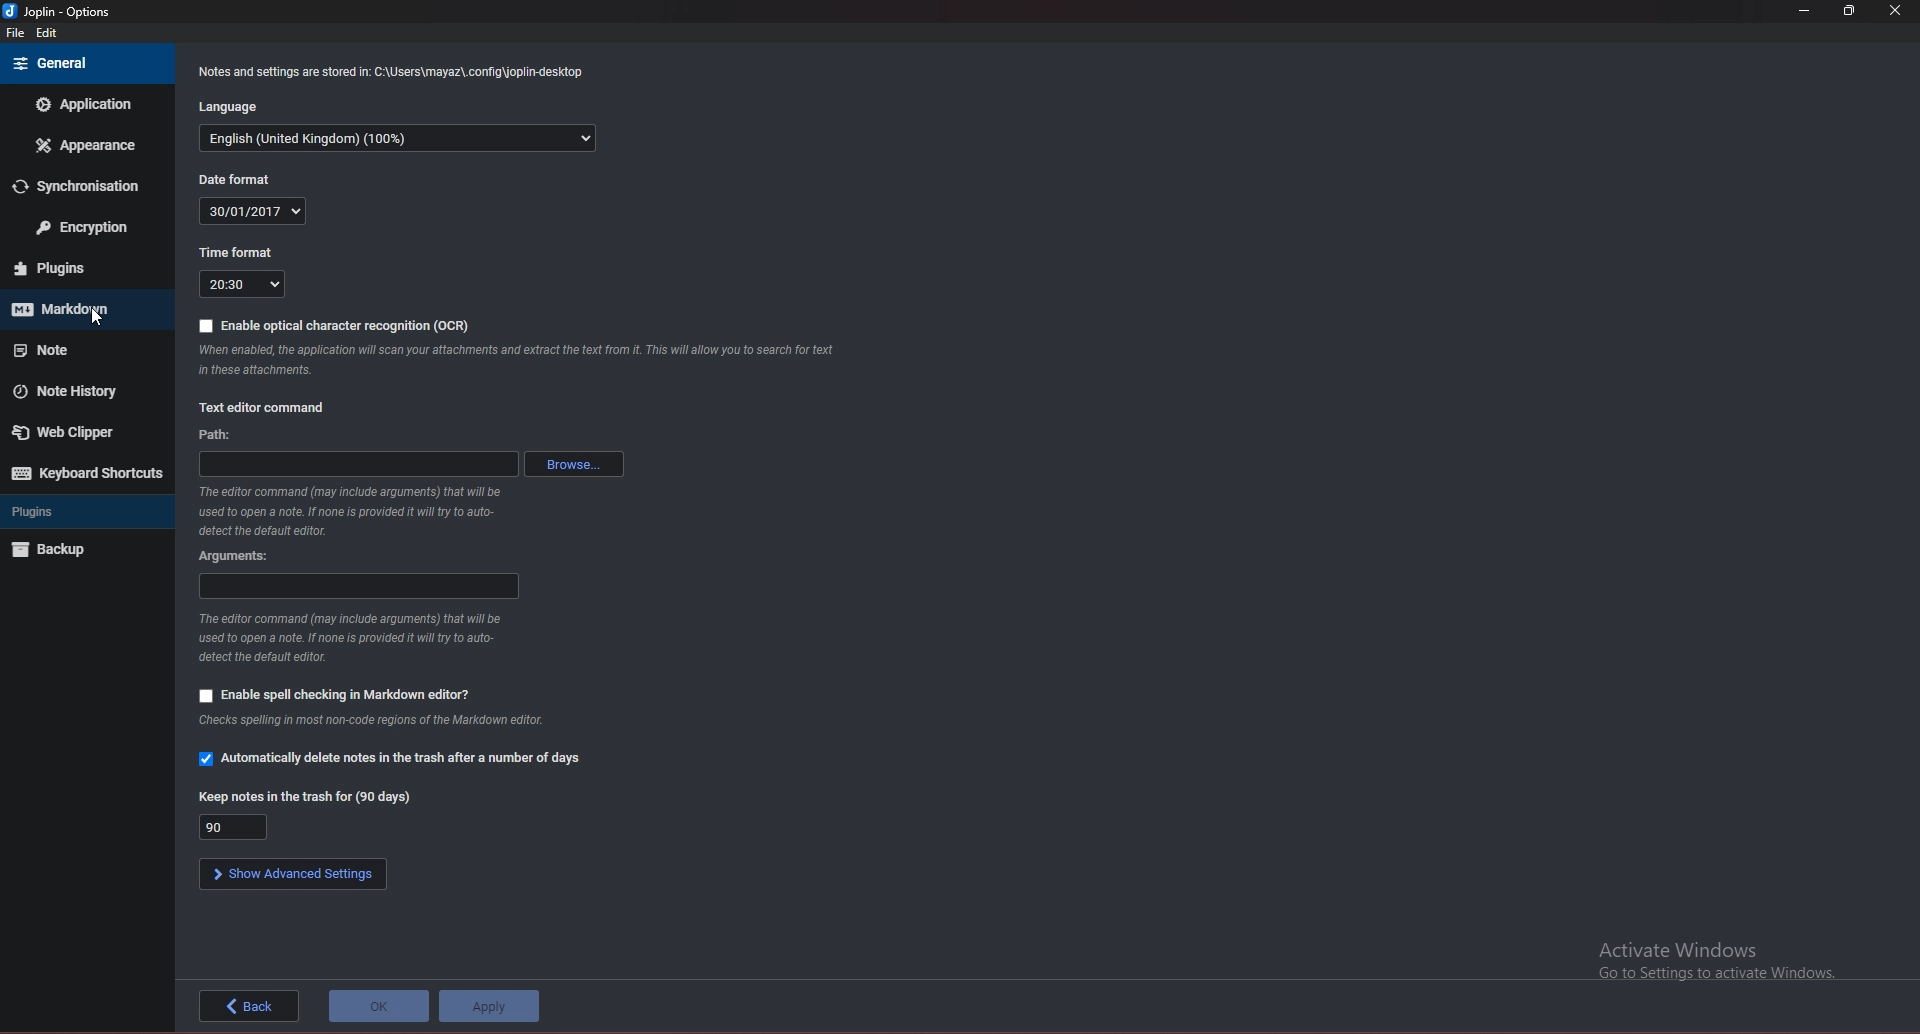 Image resolution: width=1920 pixels, height=1034 pixels. I want to click on edit, so click(52, 33).